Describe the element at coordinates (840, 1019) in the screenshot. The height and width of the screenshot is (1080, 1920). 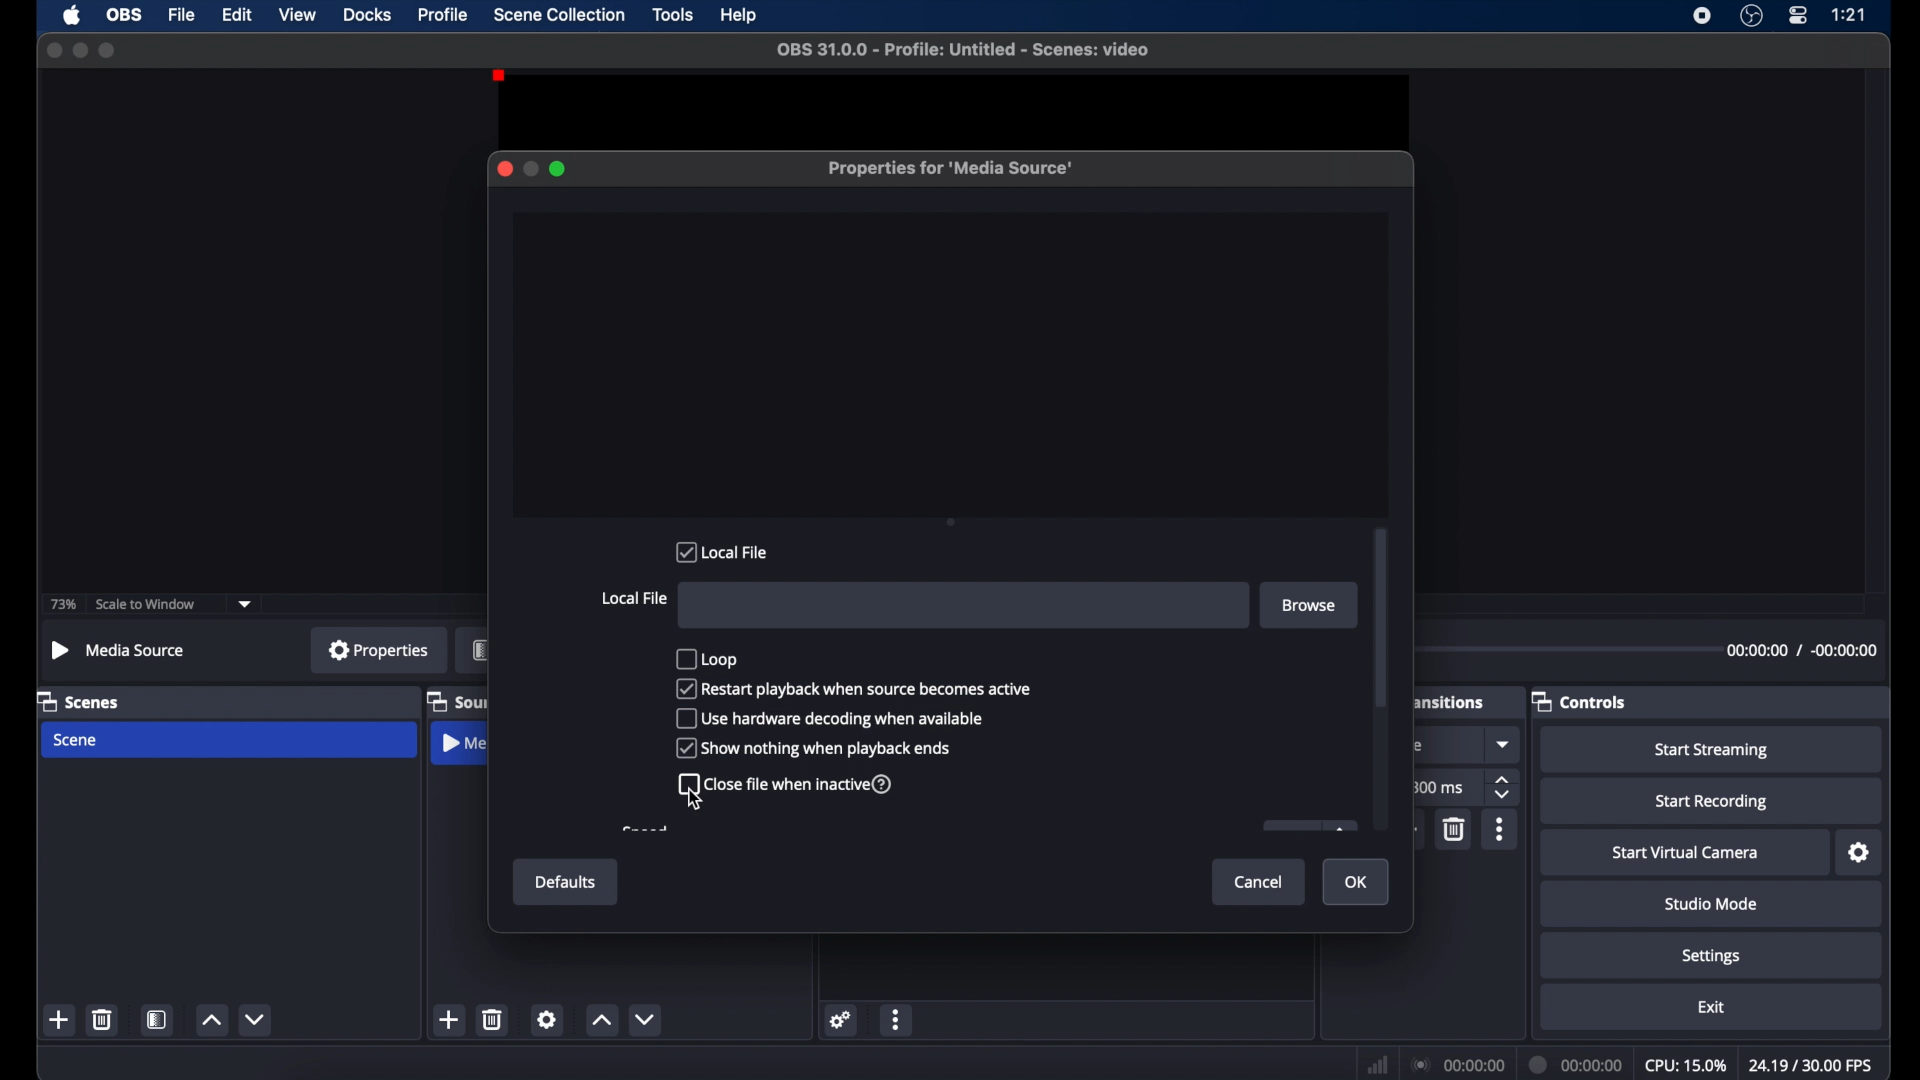
I see `settings` at that location.